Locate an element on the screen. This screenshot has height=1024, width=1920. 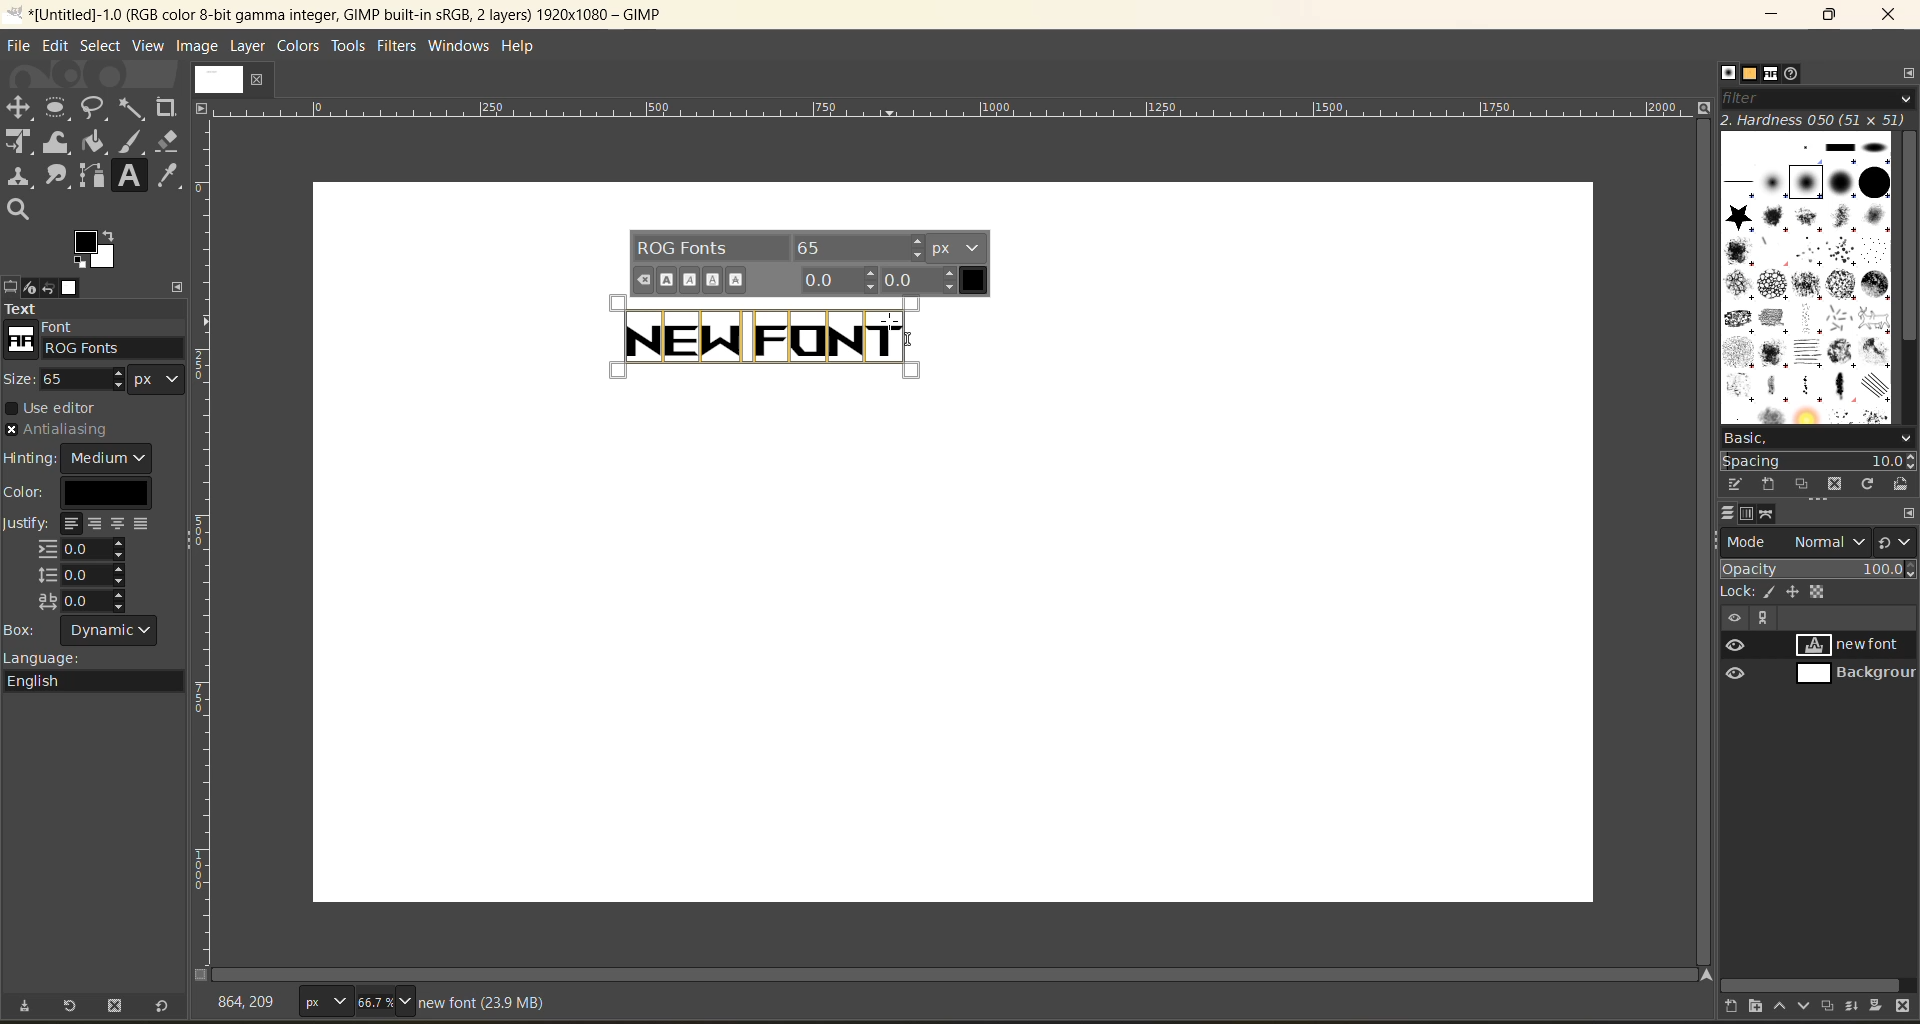
antialiasing is located at coordinates (58, 431).